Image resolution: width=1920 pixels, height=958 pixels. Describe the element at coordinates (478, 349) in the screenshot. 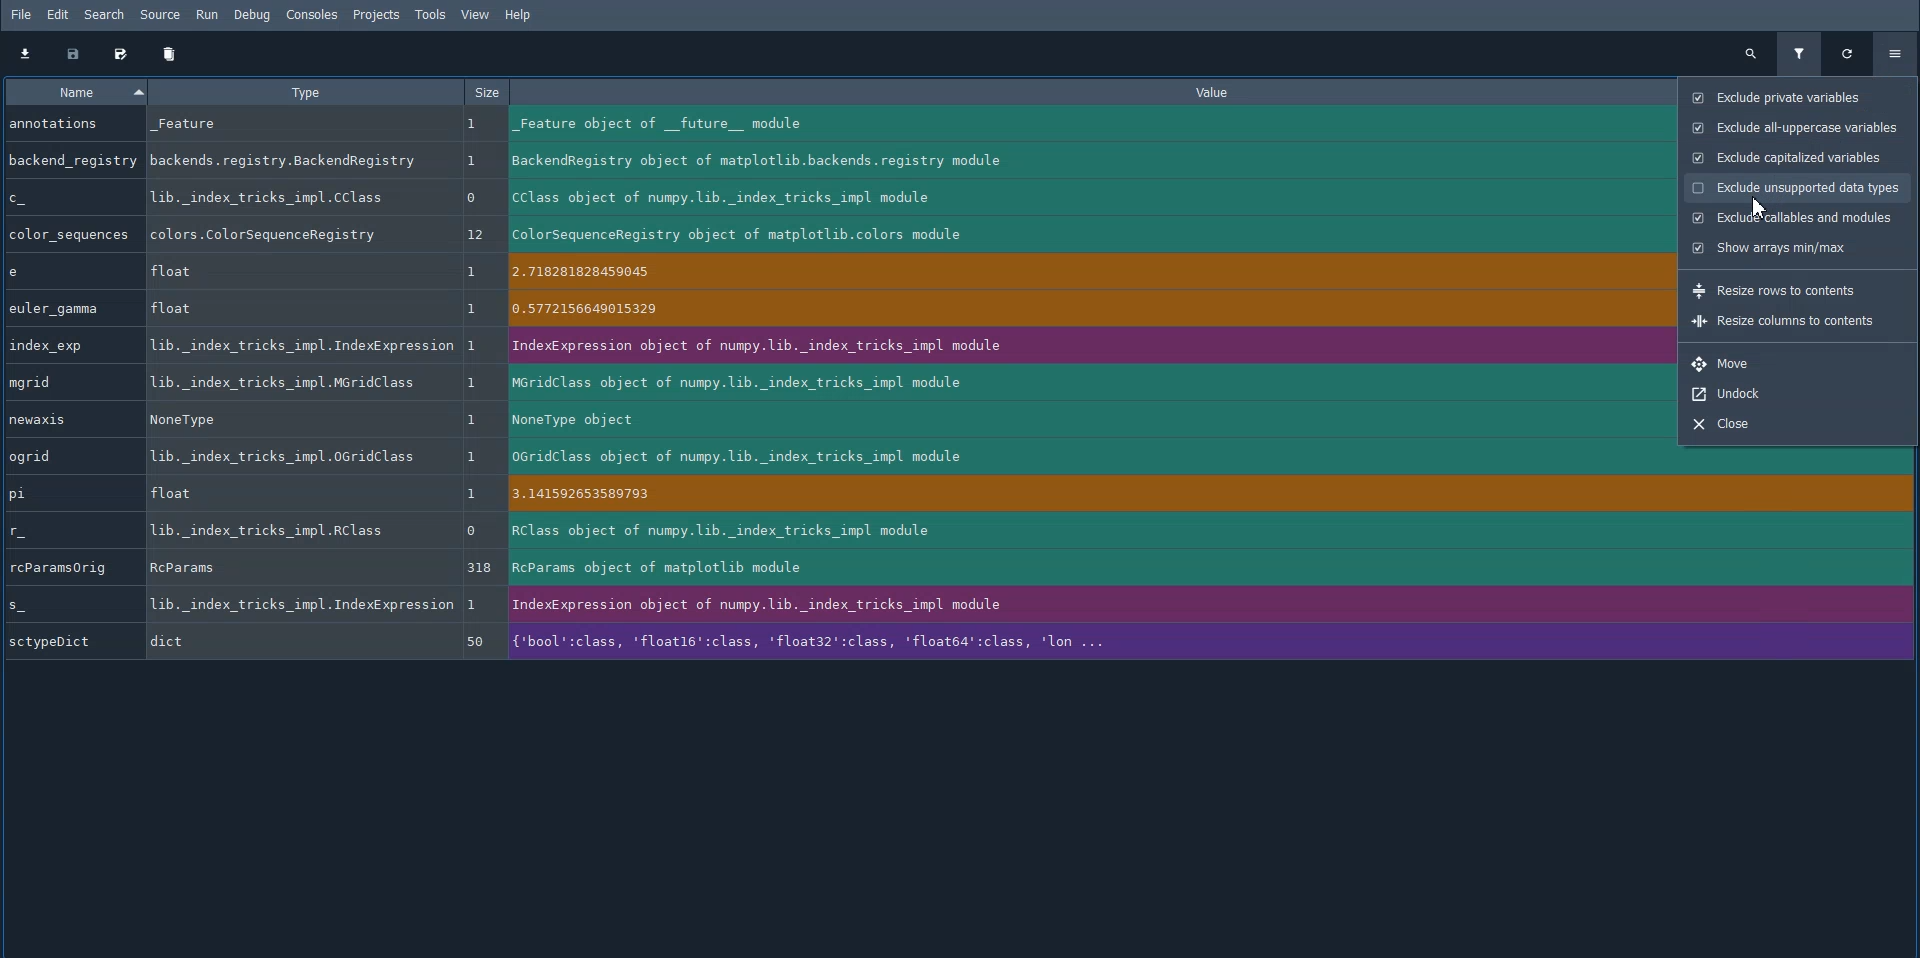

I see `1` at that location.